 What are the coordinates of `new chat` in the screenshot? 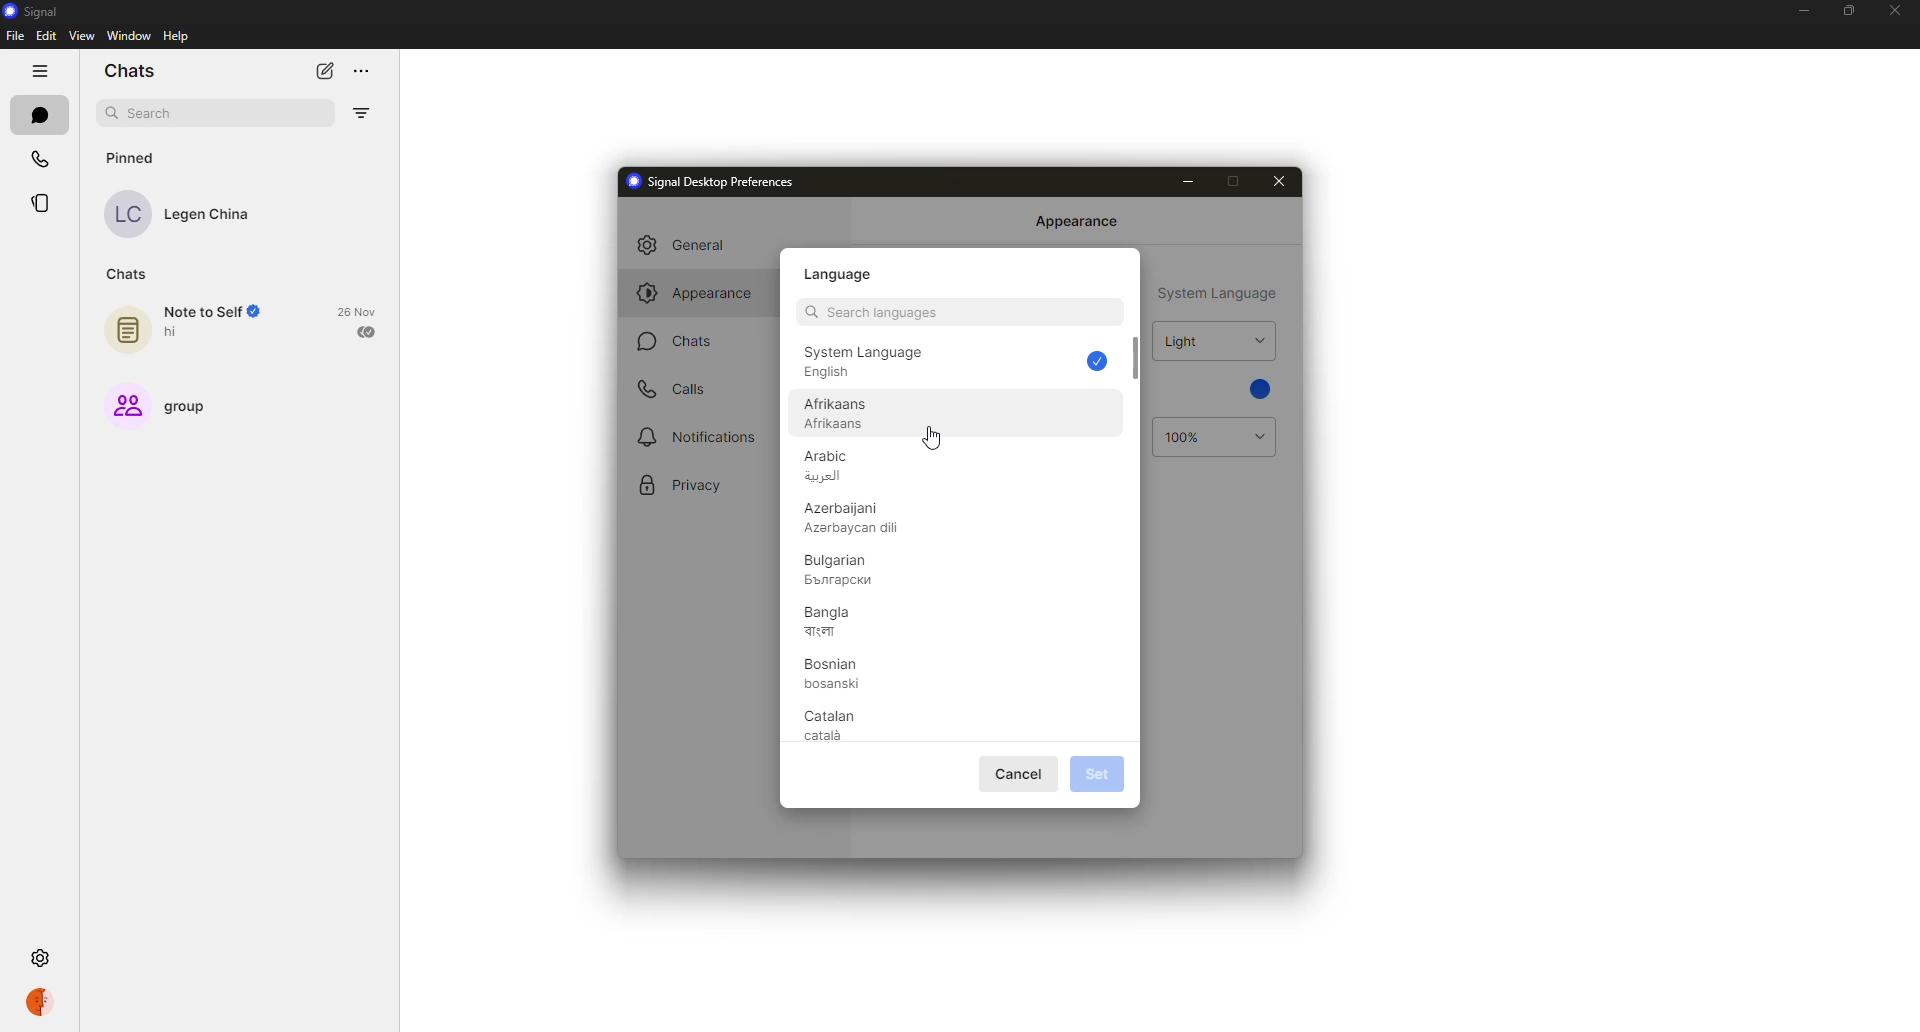 It's located at (325, 72).